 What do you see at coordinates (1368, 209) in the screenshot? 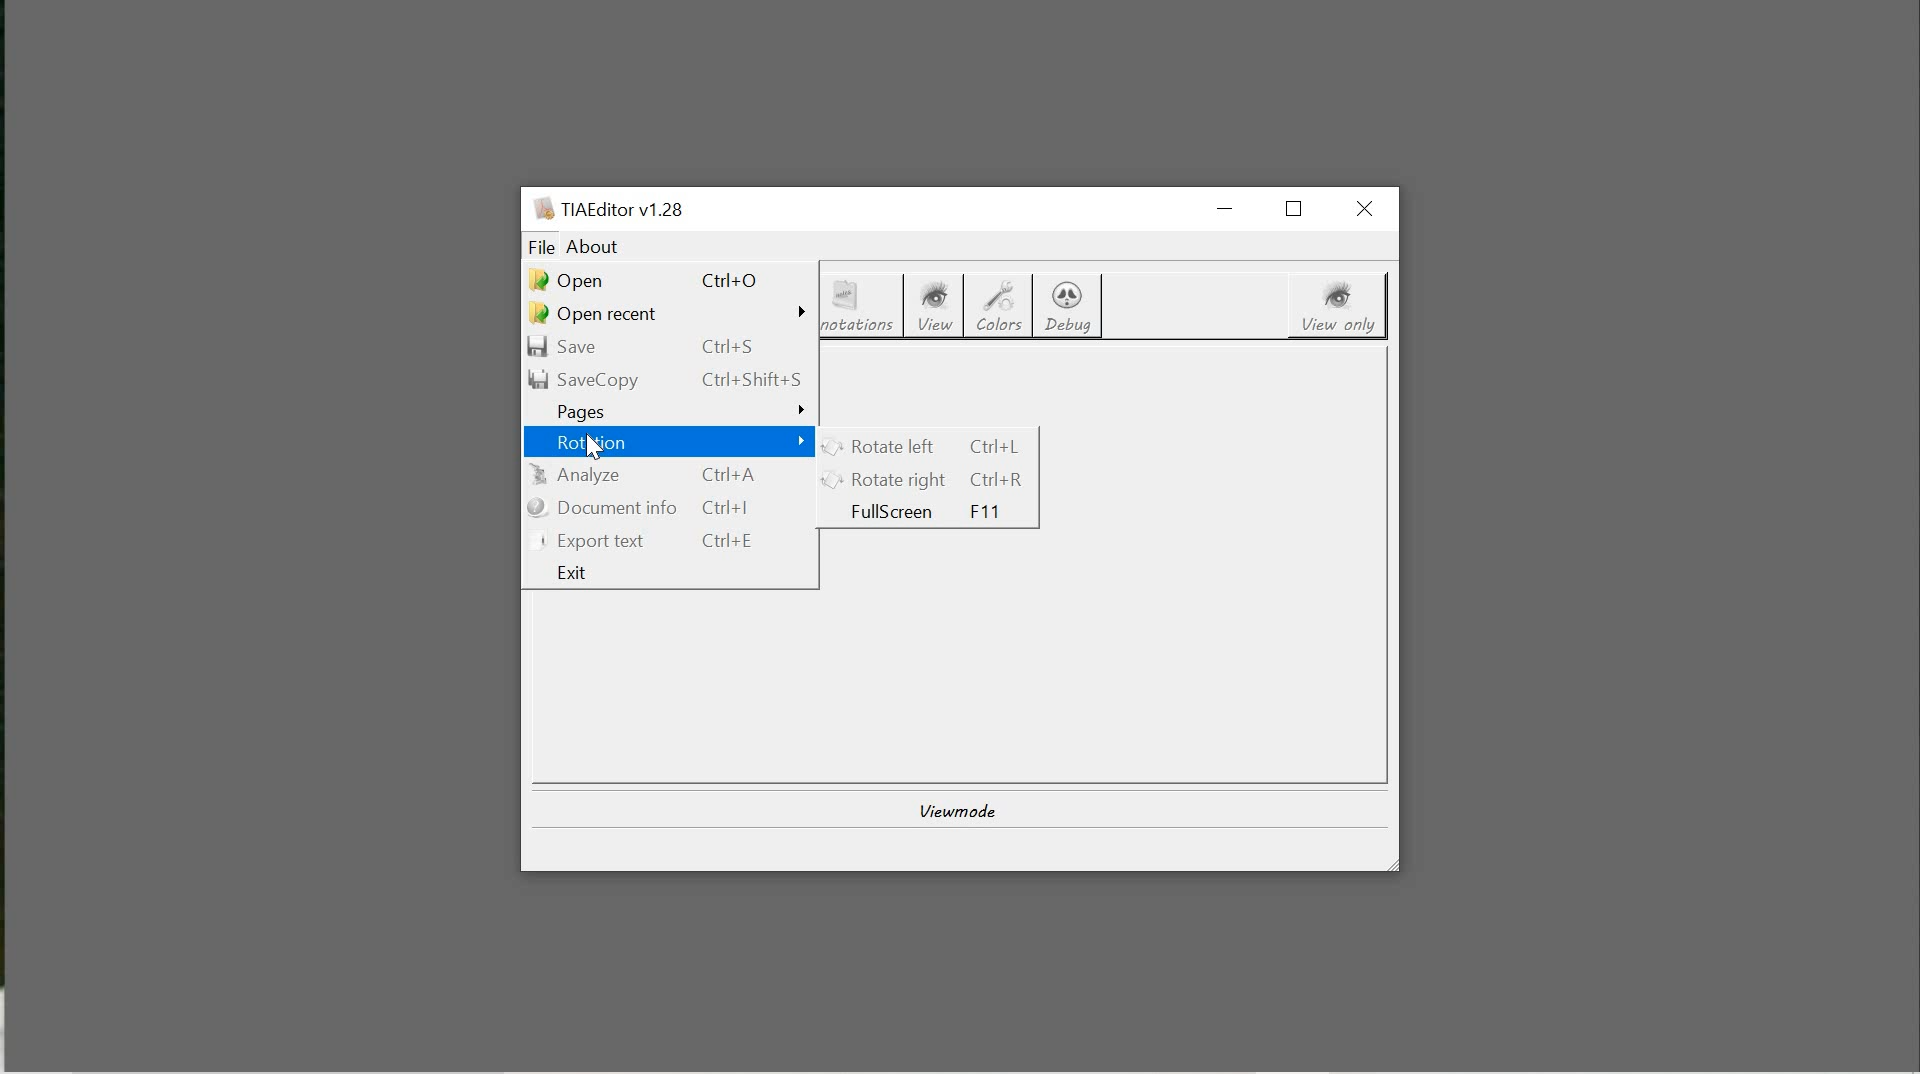
I see `close` at bounding box center [1368, 209].